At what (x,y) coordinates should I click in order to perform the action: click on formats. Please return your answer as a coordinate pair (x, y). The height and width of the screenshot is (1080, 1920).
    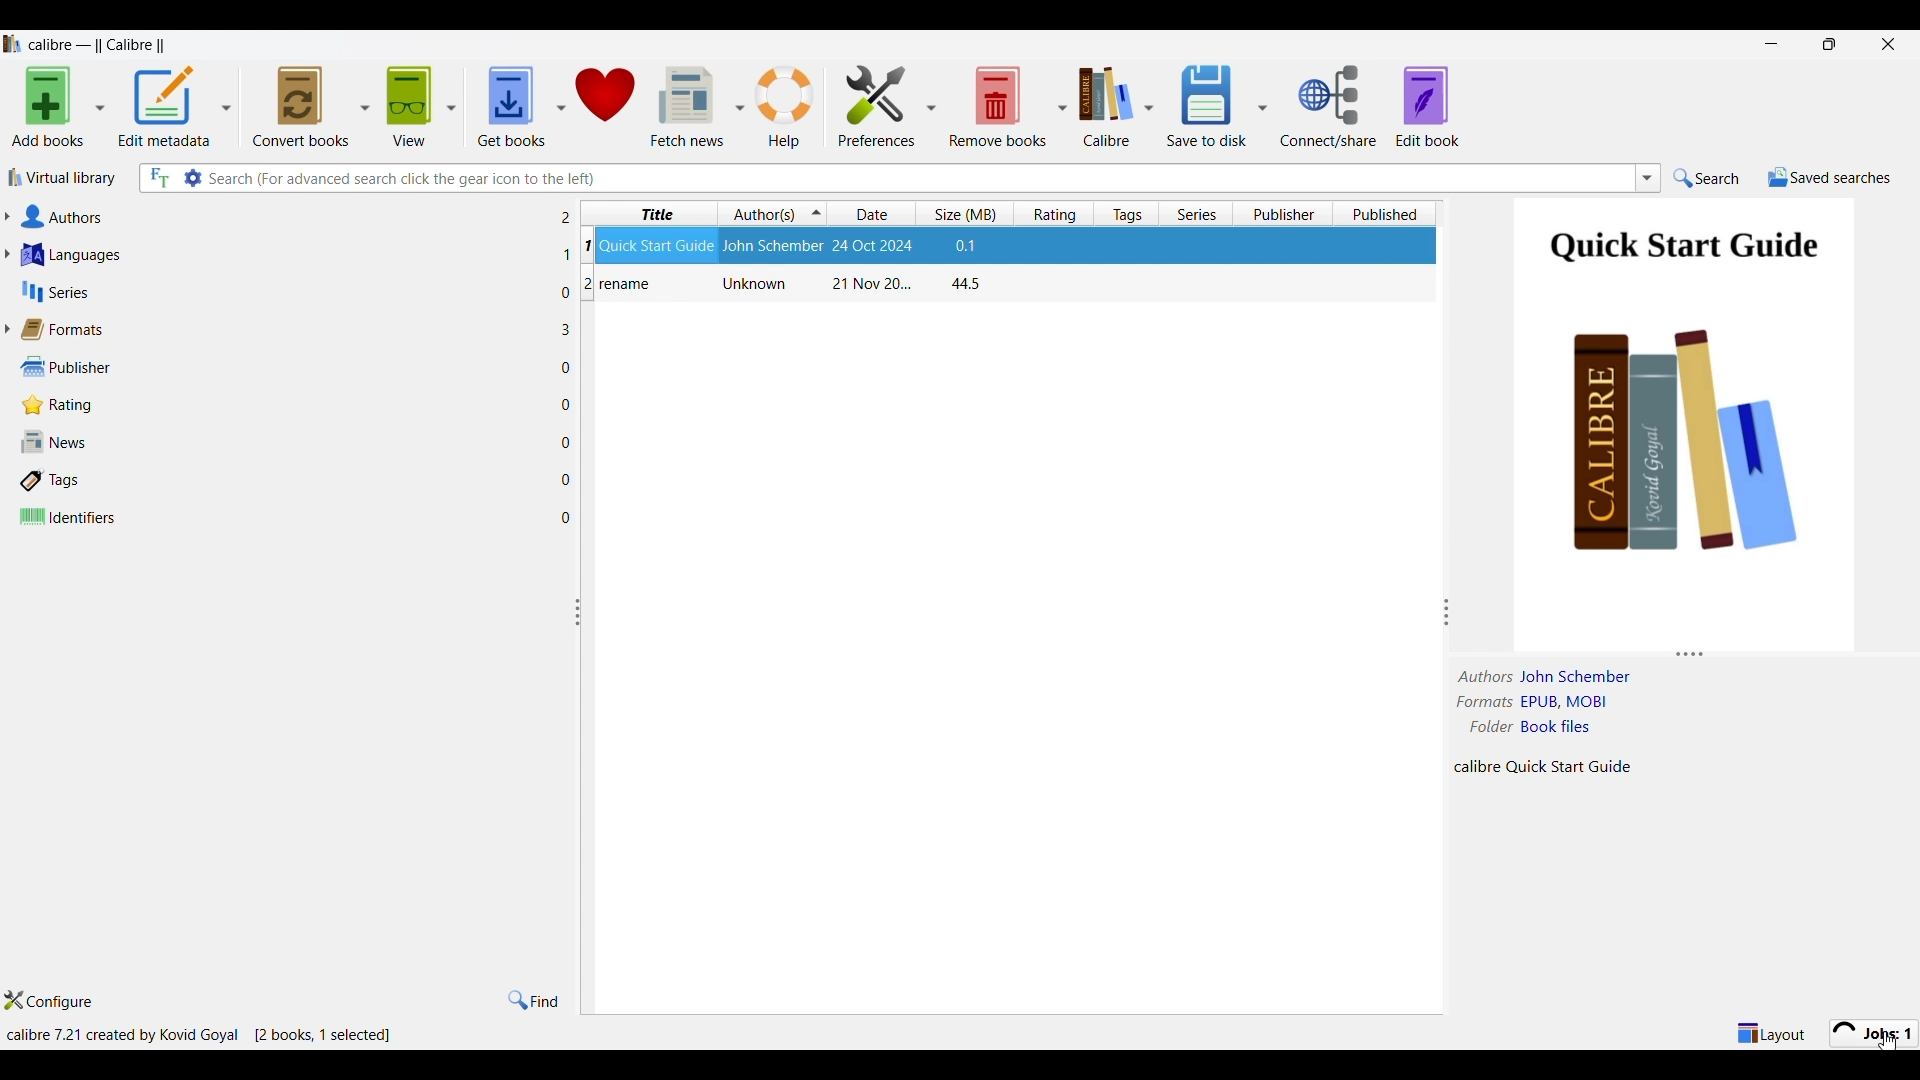
    Looking at the image, I should click on (1485, 702).